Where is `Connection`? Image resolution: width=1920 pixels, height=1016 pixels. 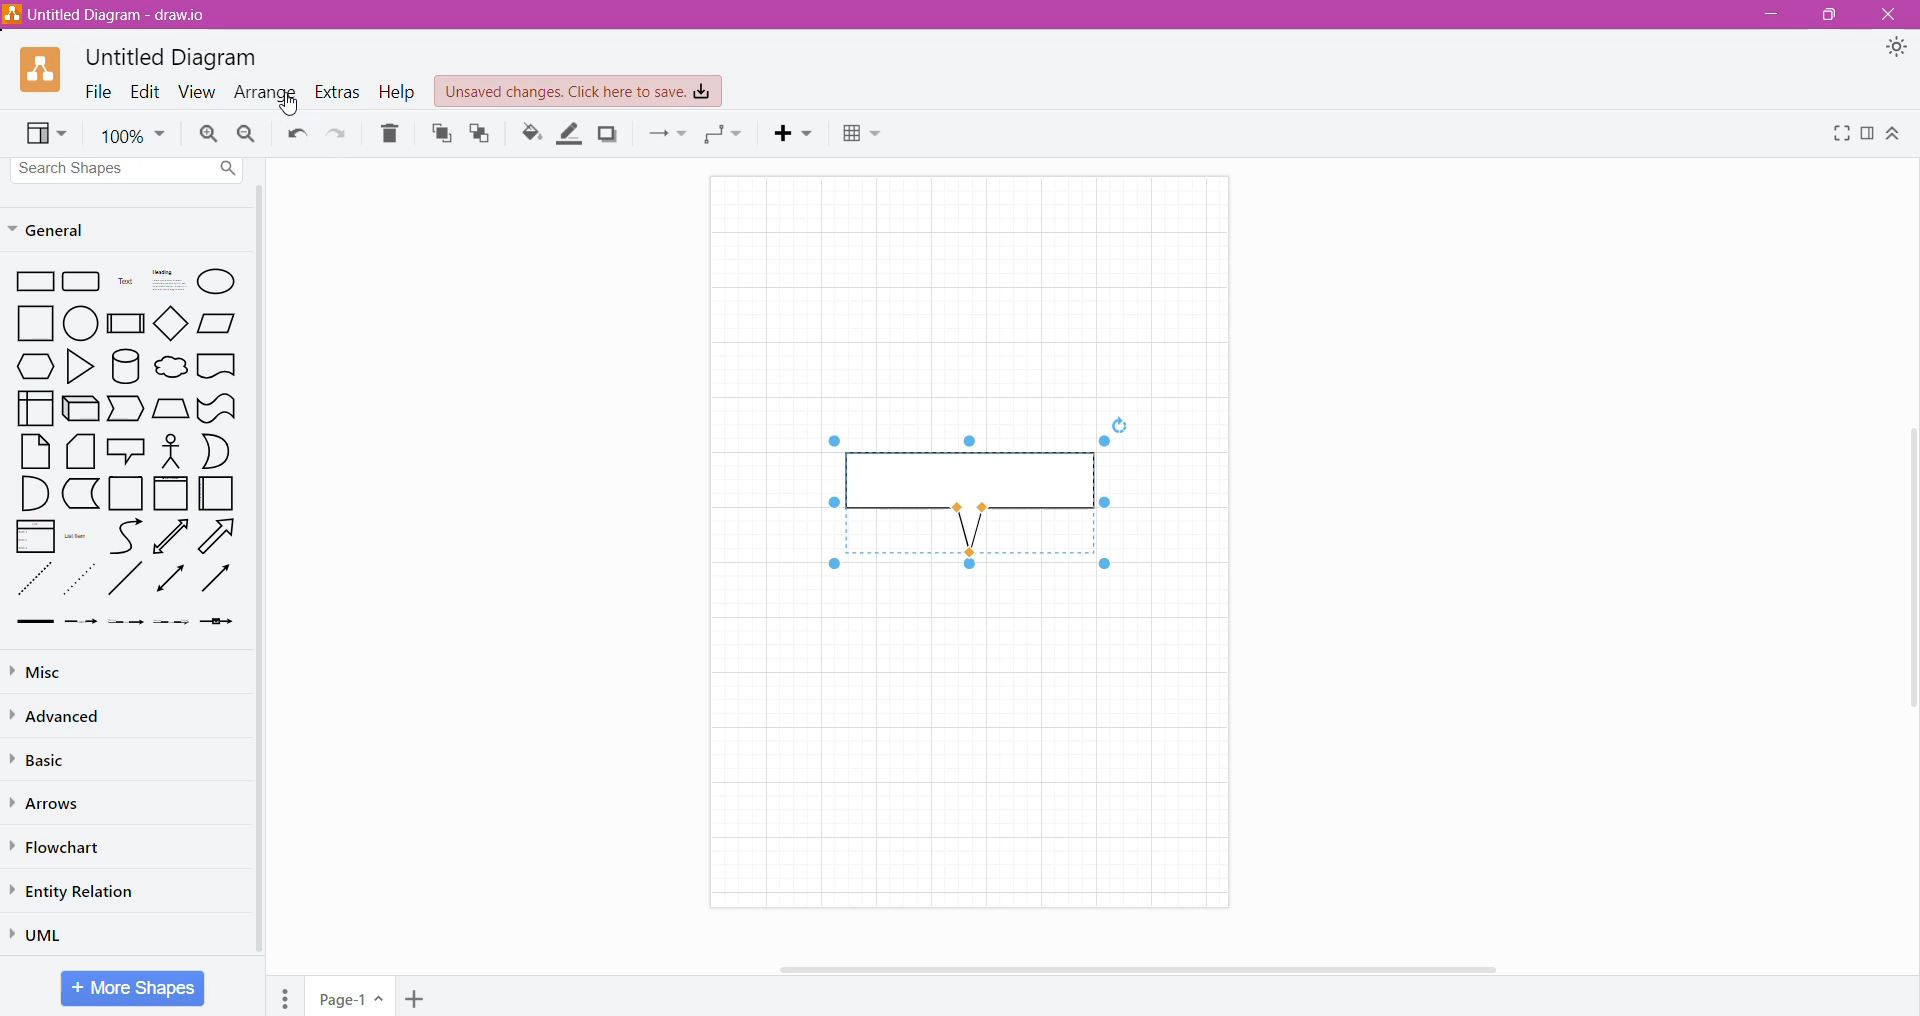 Connection is located at coordinates (667, 134).